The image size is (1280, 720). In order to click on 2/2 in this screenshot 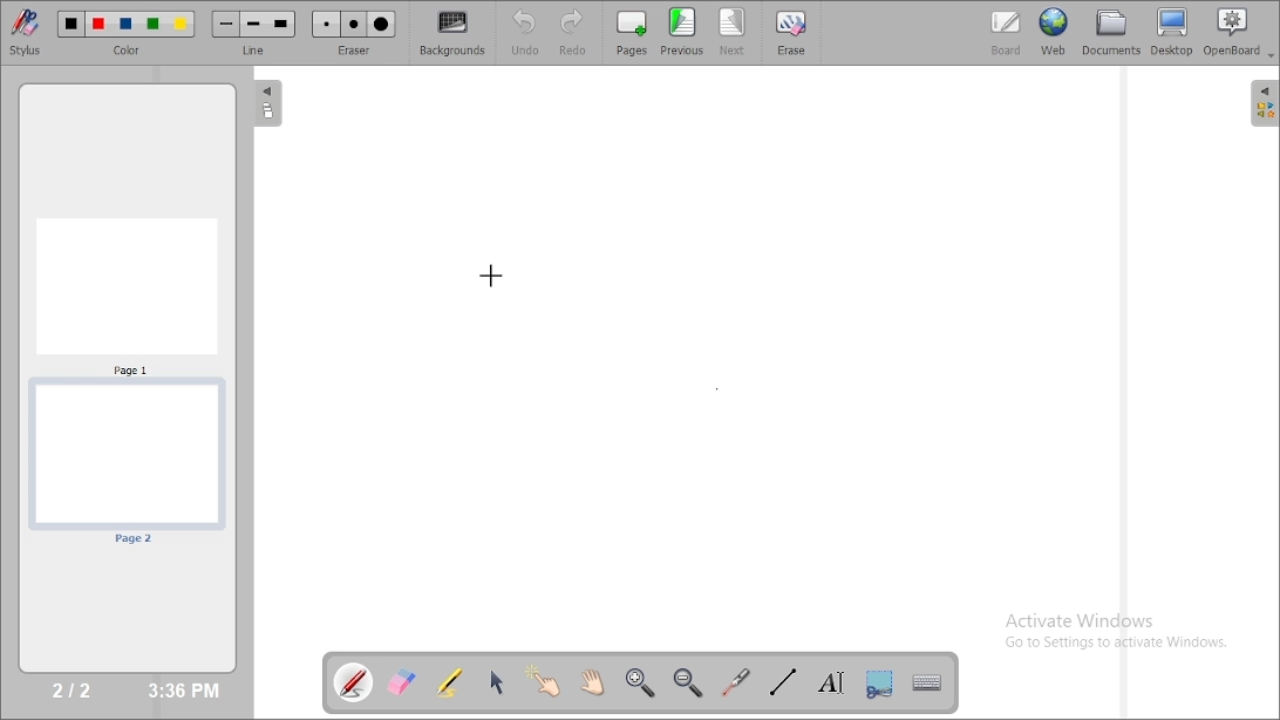, I will do `click(73, 689)`.